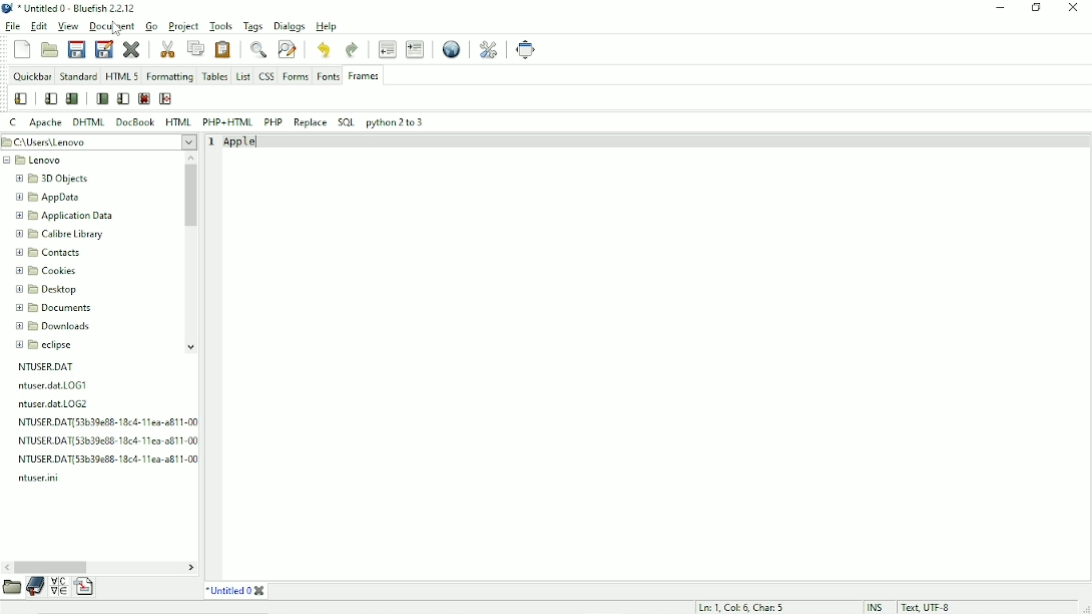 This screenshot has width=1092, height=614. Describe the element at coordinates (47, 198) in the screenshot. I see `AppData` at that location.